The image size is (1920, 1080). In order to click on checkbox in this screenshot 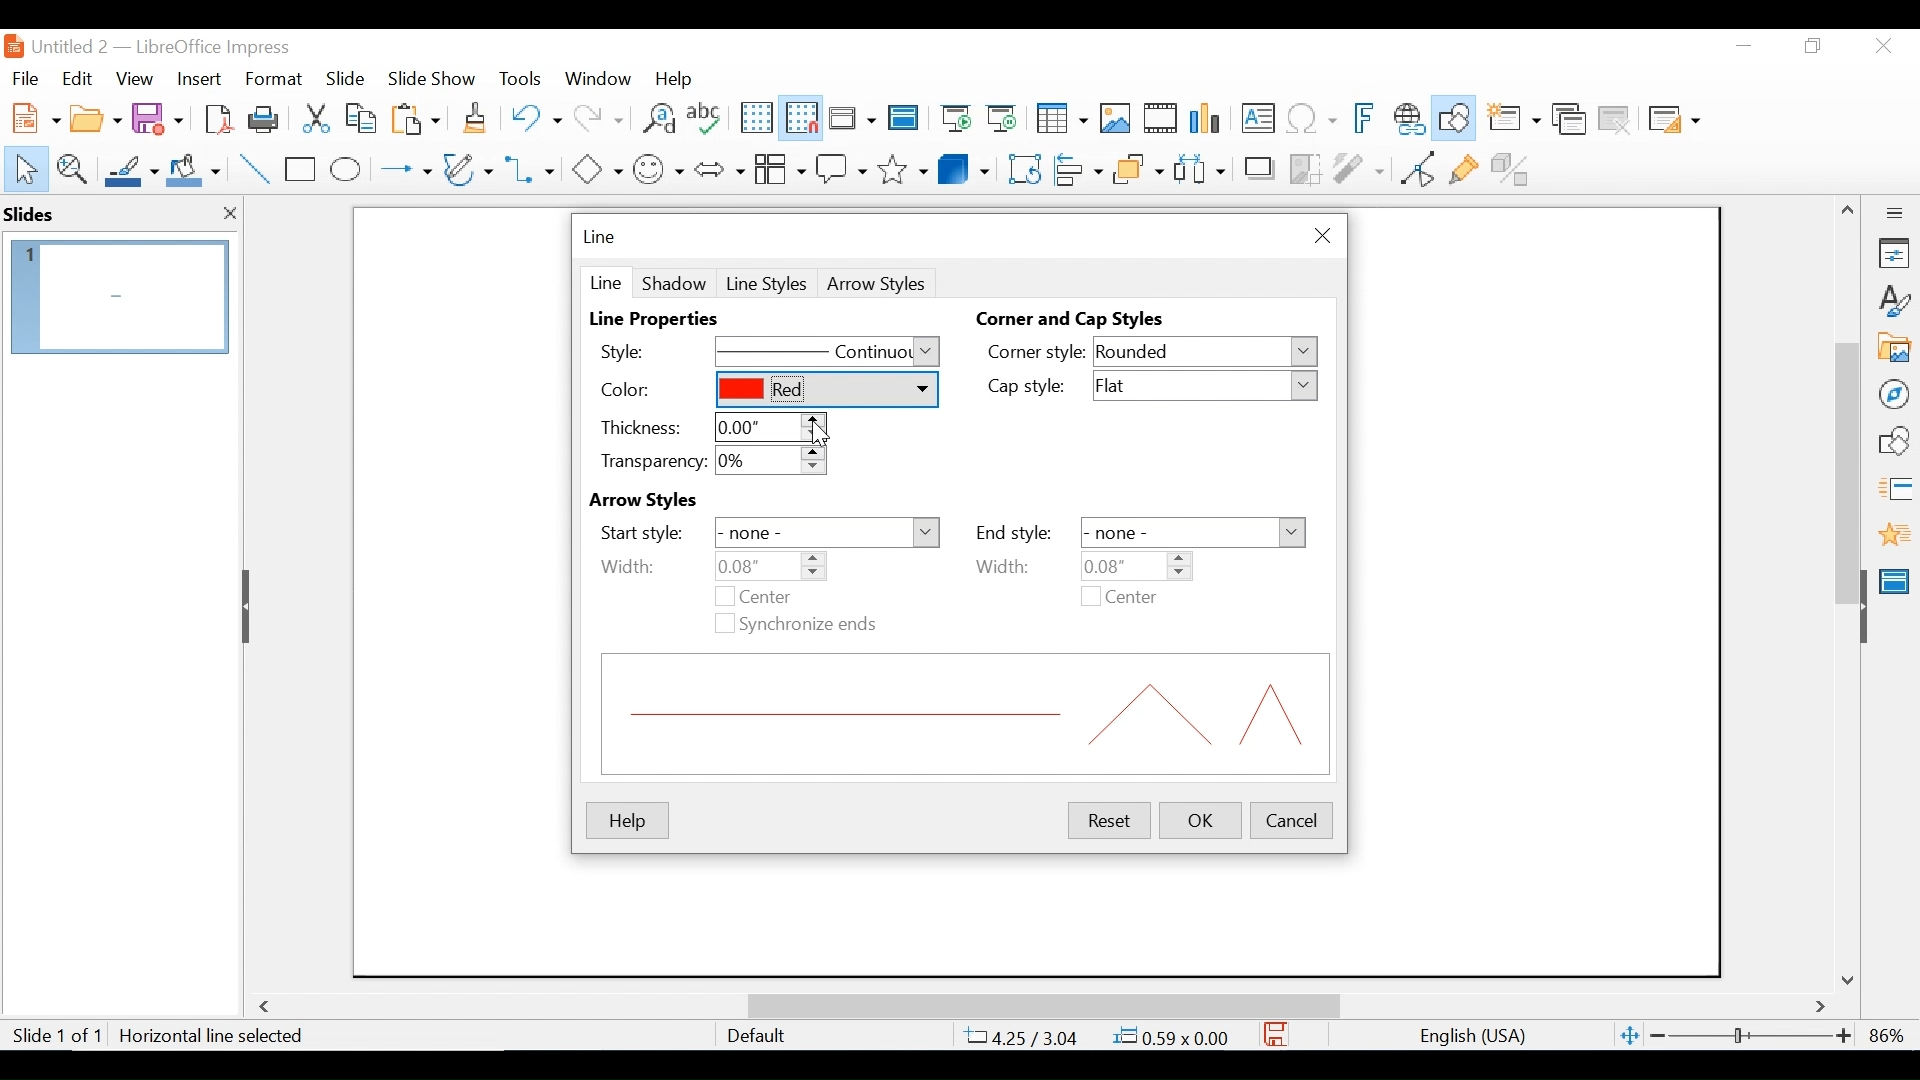, I will do `click(1091, 596)`.